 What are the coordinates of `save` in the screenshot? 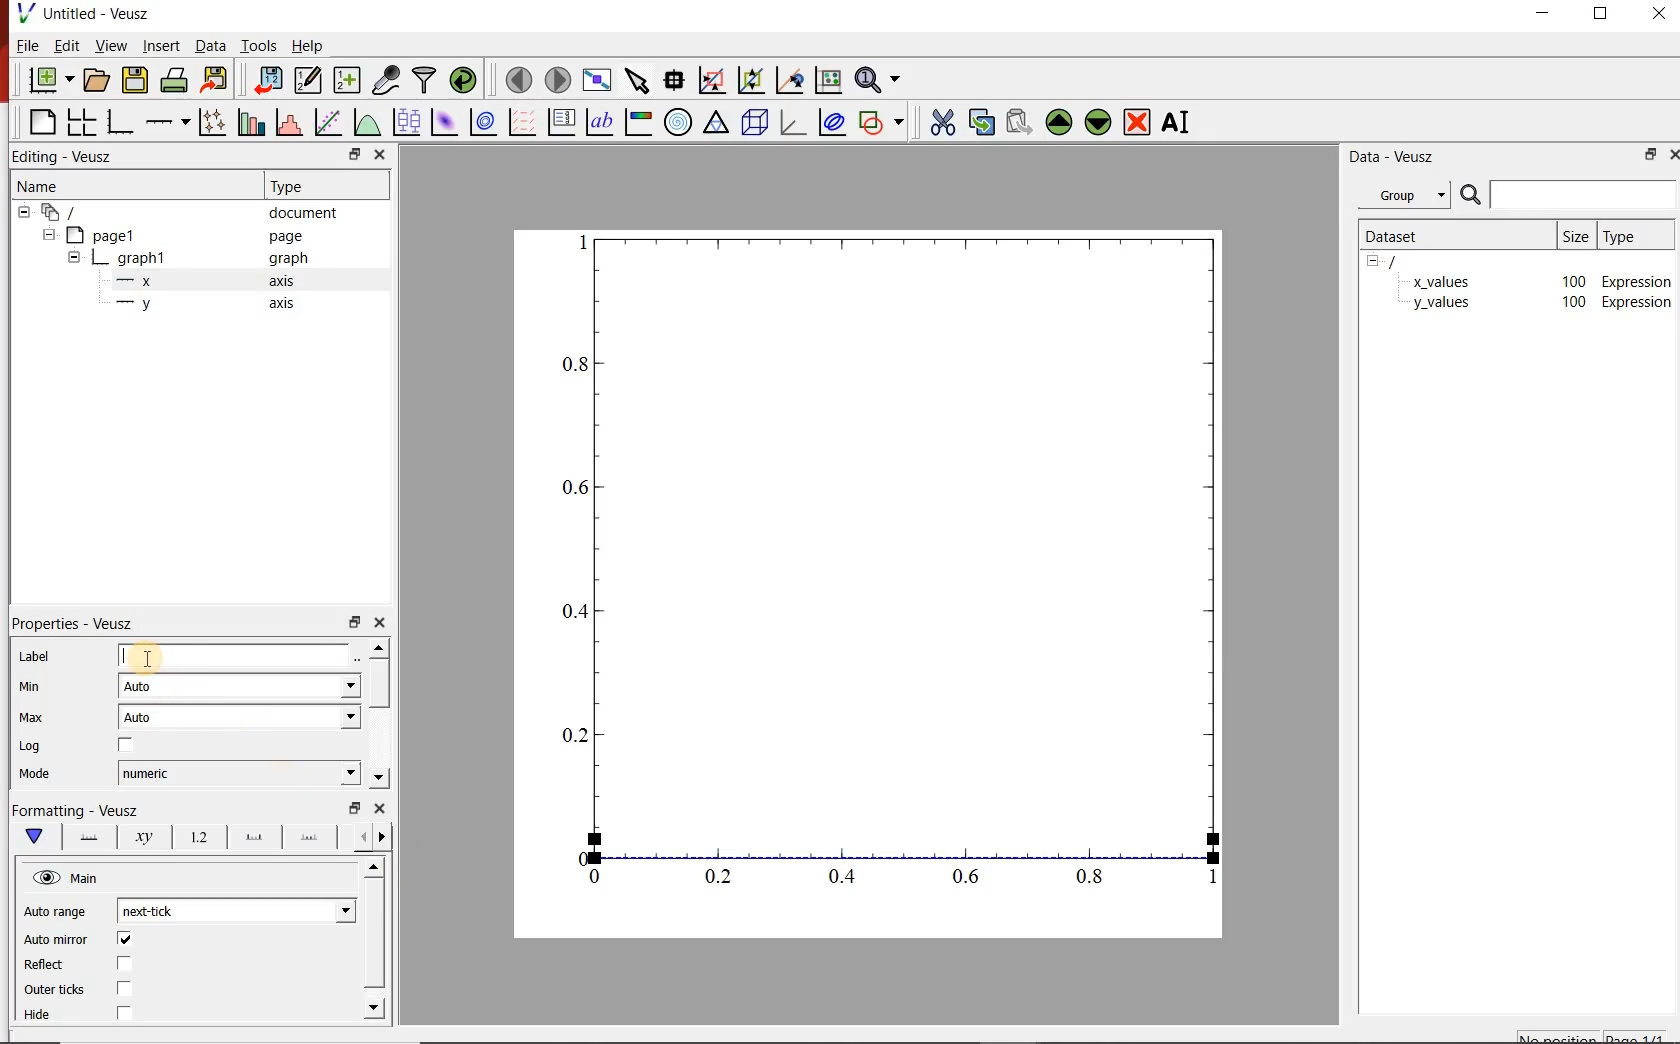 It's located at (136, 79).